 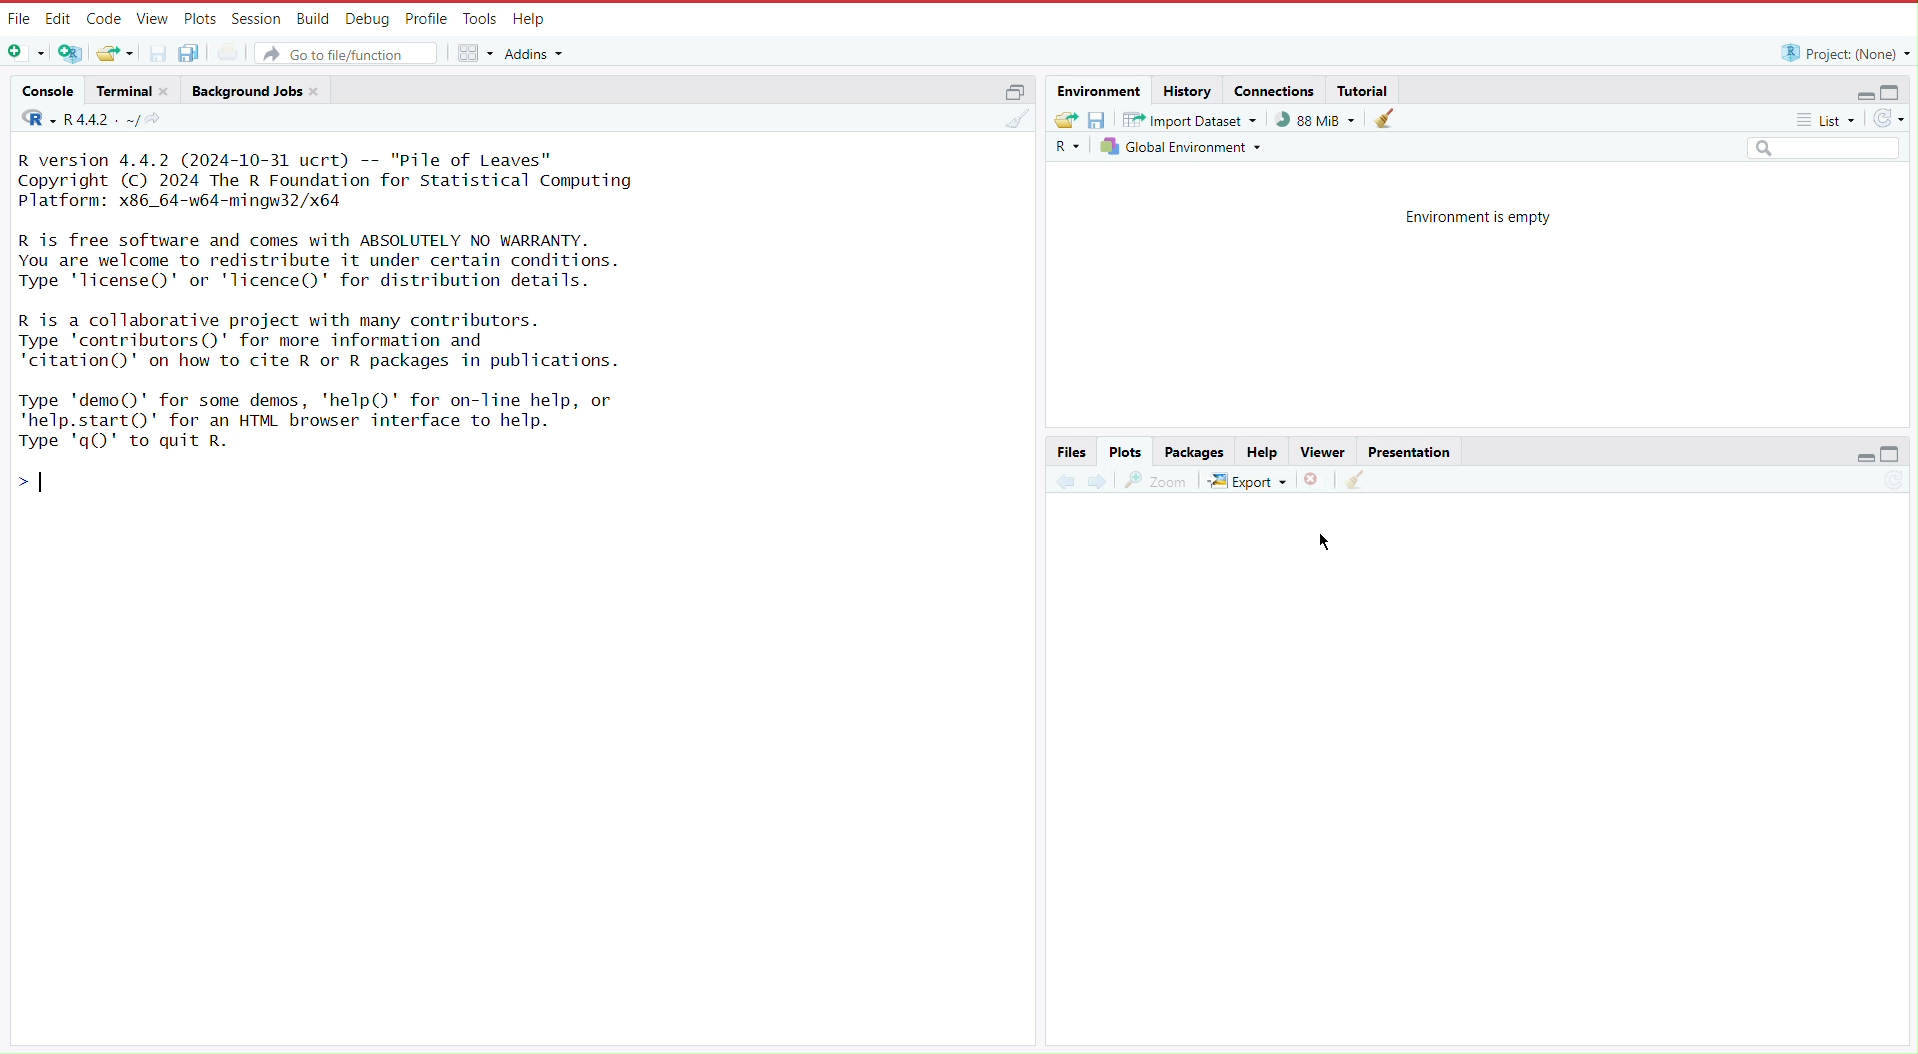 What do you see at coordinates (1070, 147) in the screenshot?
I see `R` at bounding box center [1070, 147].